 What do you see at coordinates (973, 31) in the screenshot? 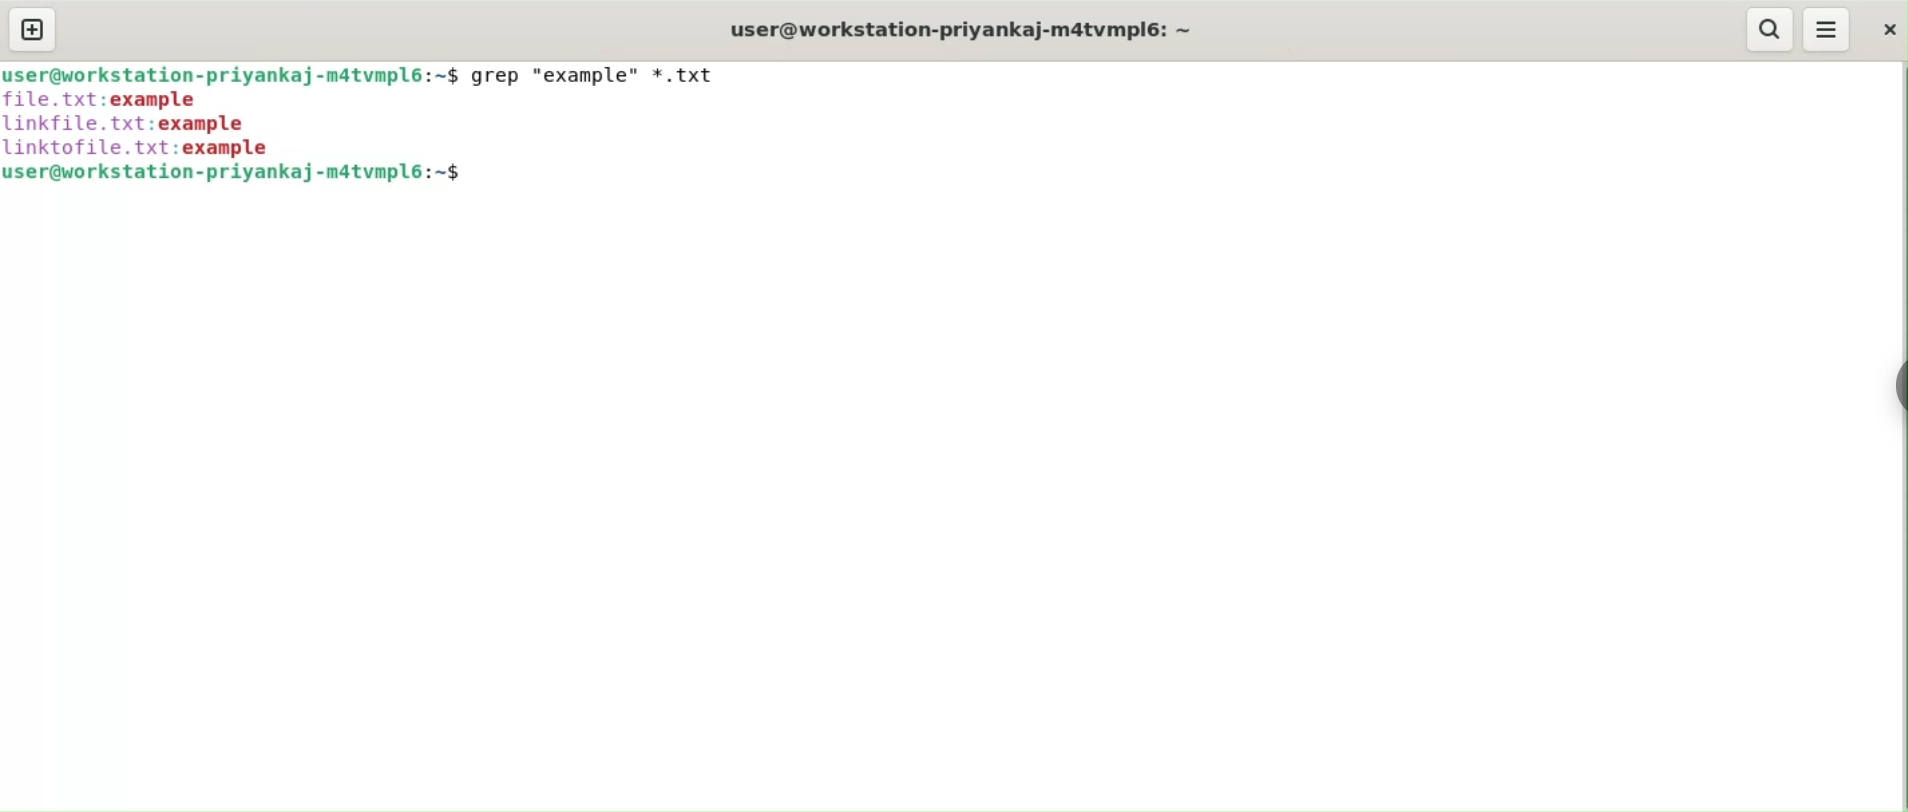
I see `user@workstation-privankaj-m4atvmplé6: ~` at bounding box center [973, 31].